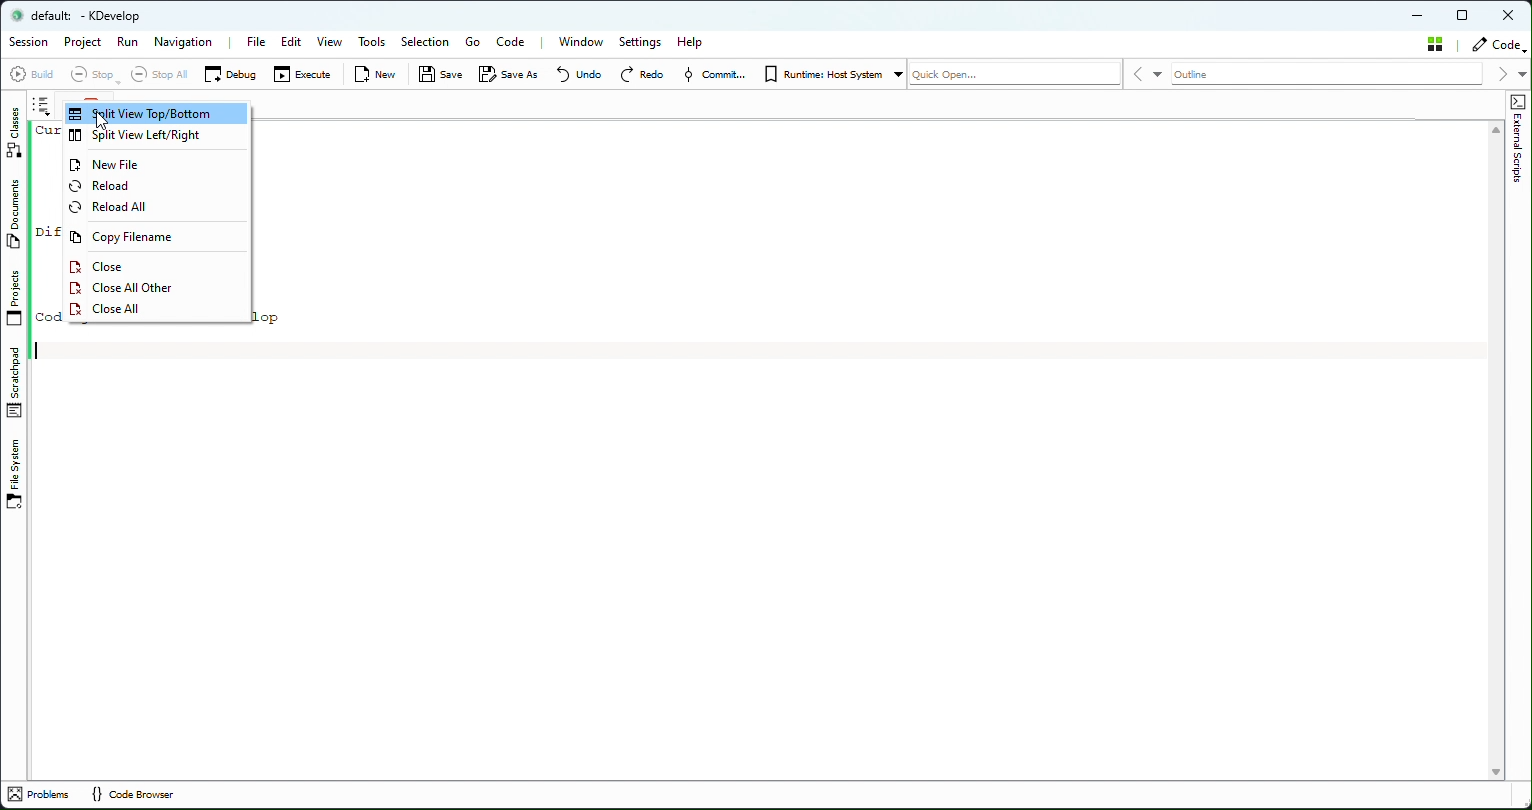  Describe the element at coordinates (32, 43) in the screenshot. I see `Session` at that location.